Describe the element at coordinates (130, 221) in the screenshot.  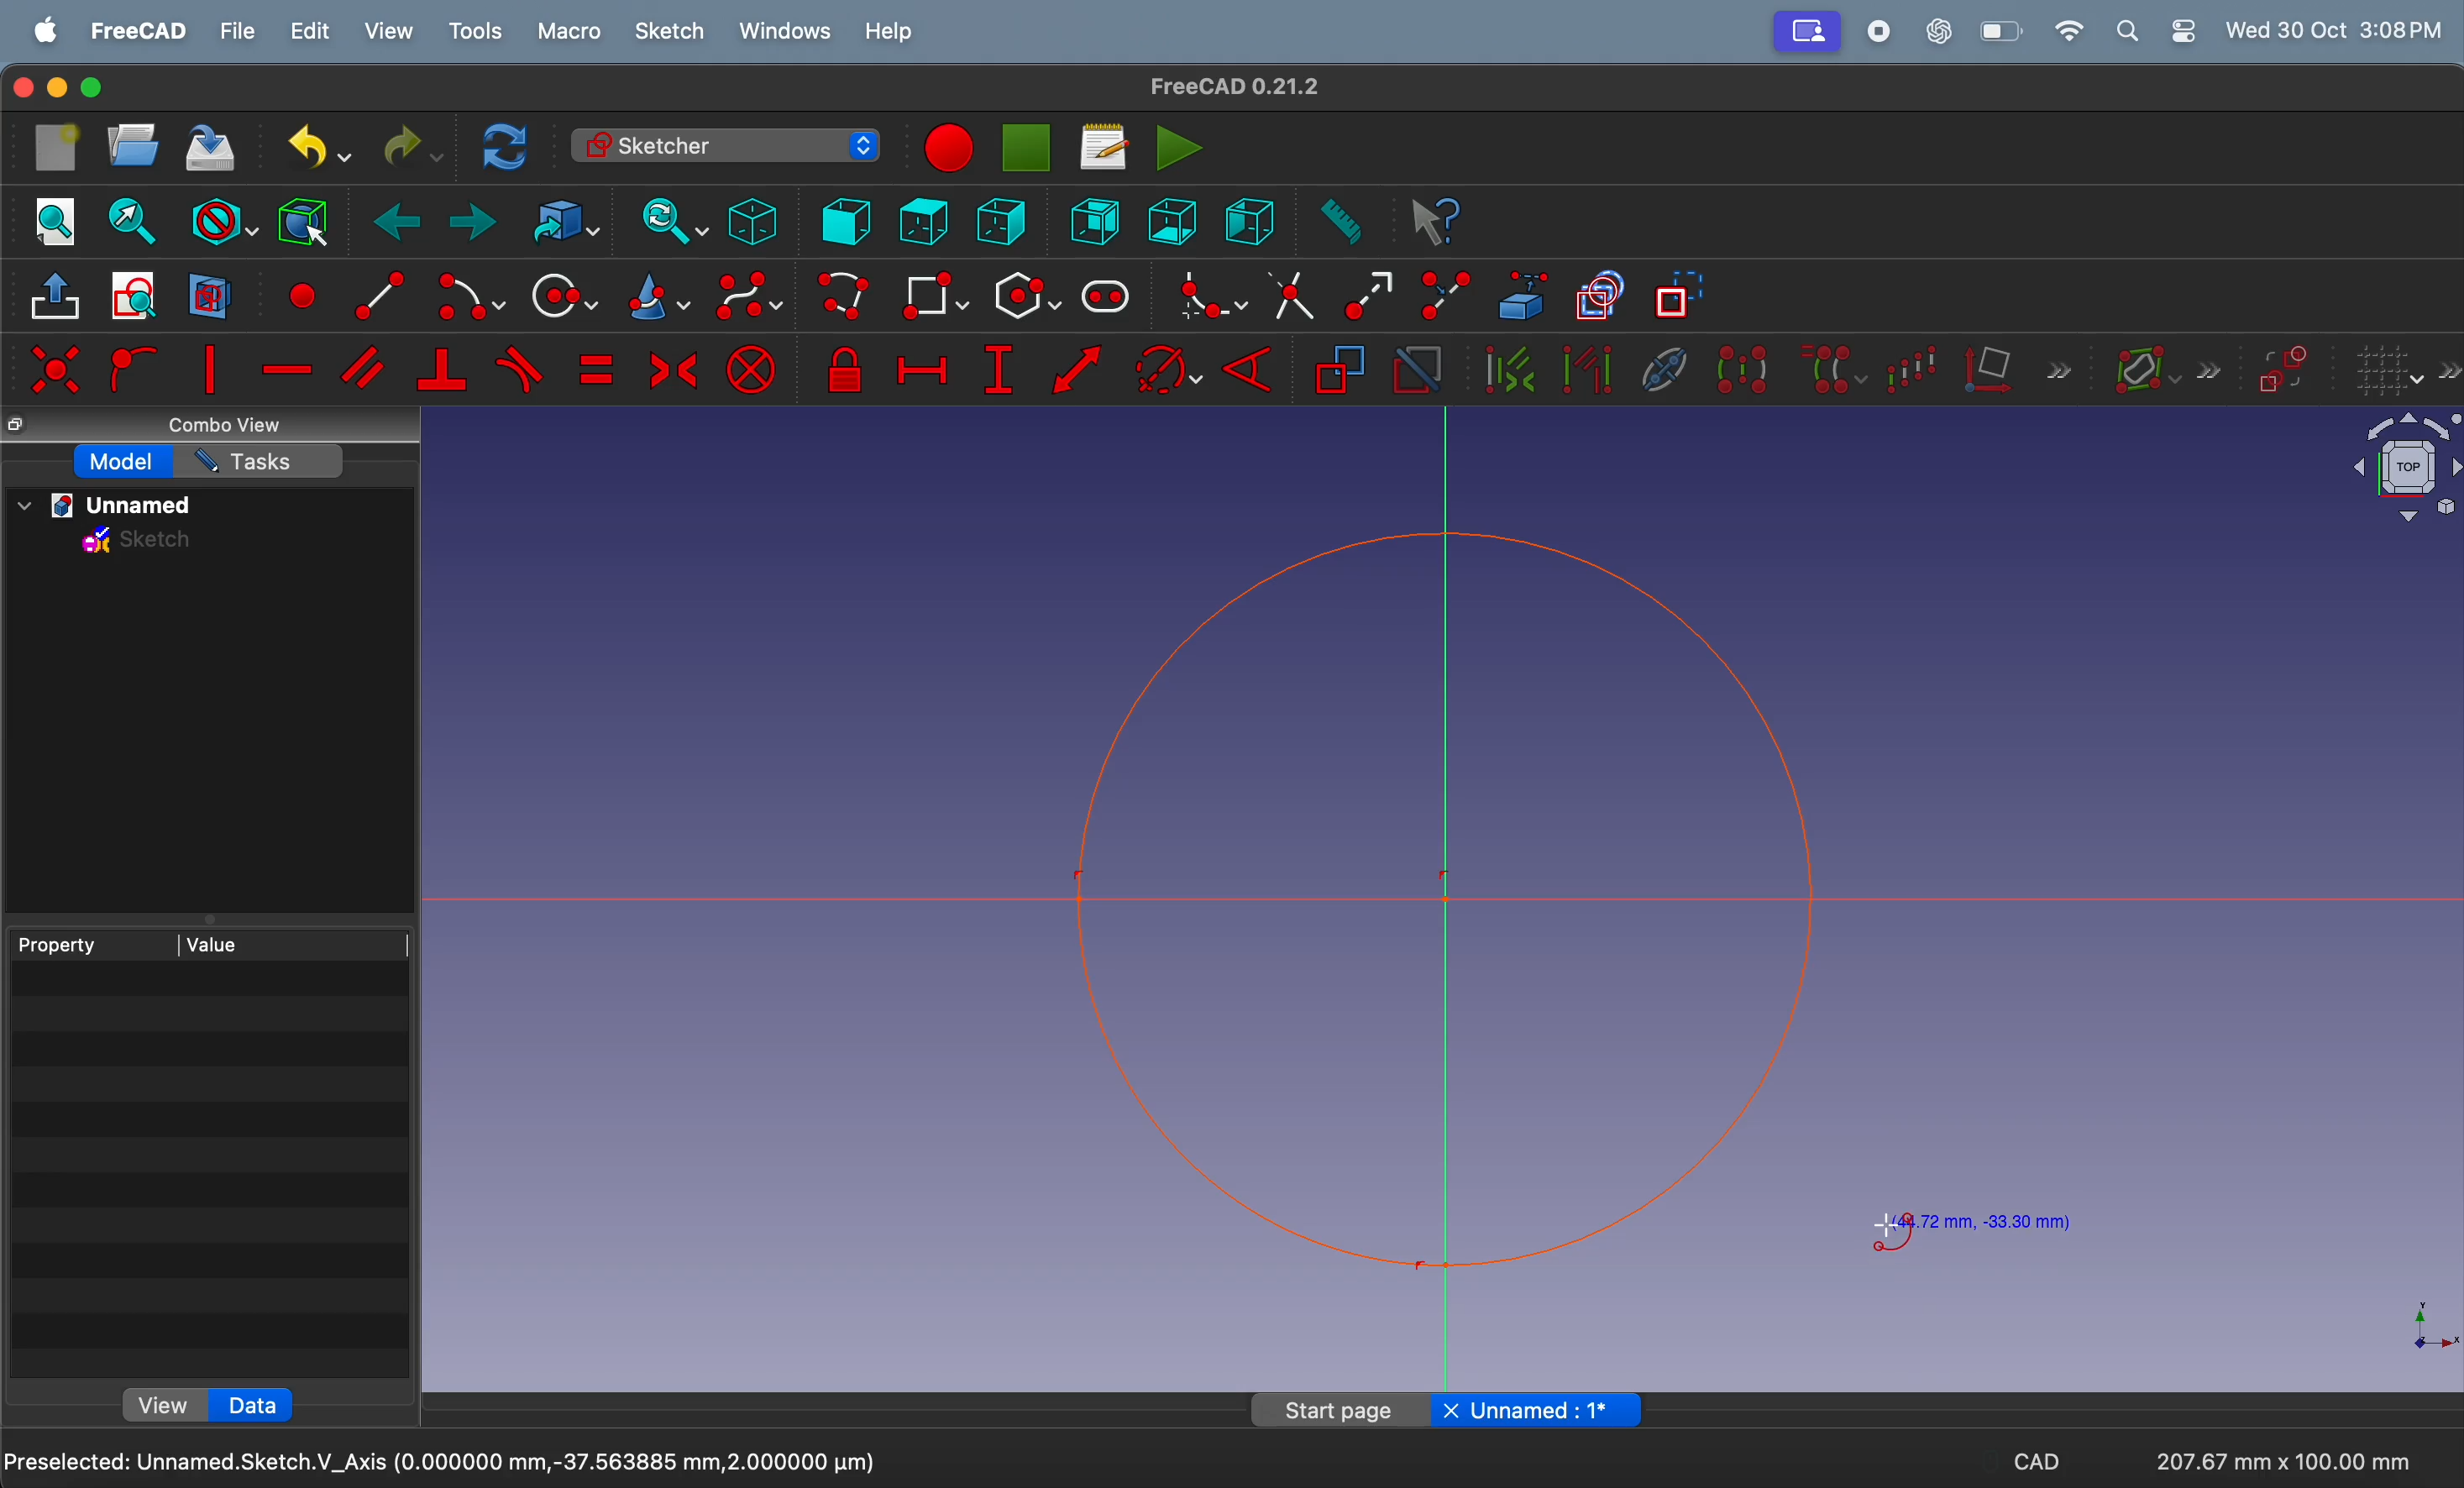
I see `fit section` at that location.